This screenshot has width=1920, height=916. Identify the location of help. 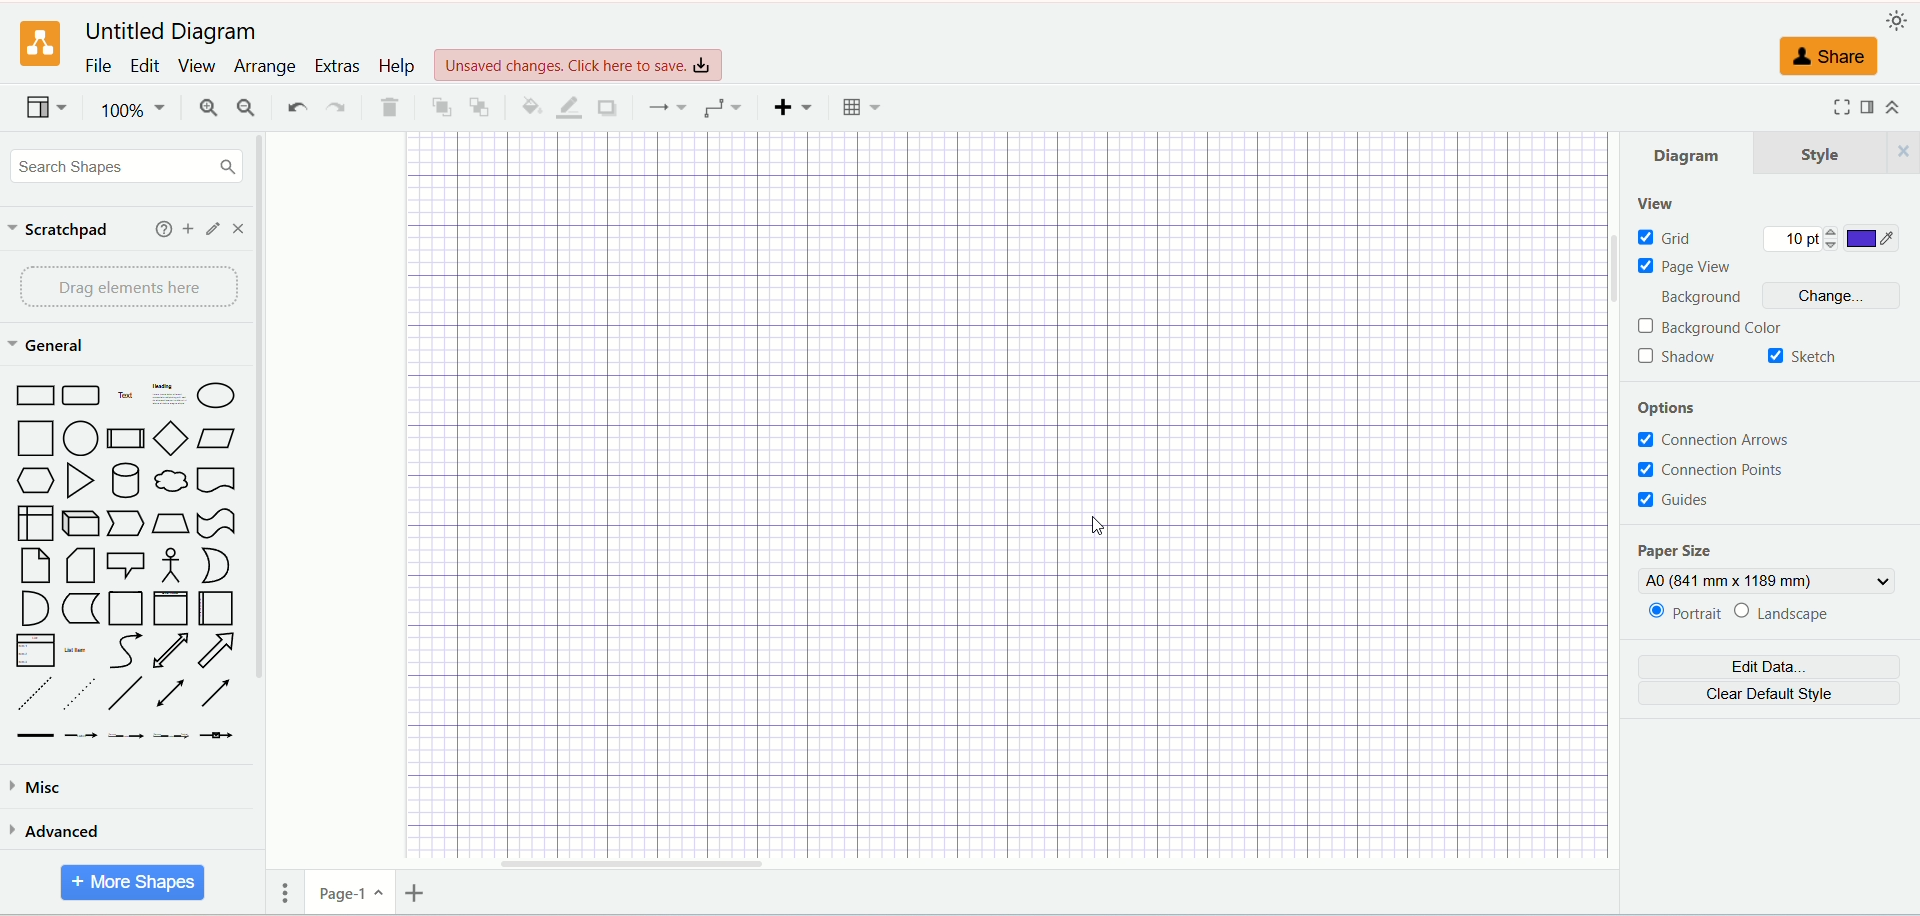
(397, 66).